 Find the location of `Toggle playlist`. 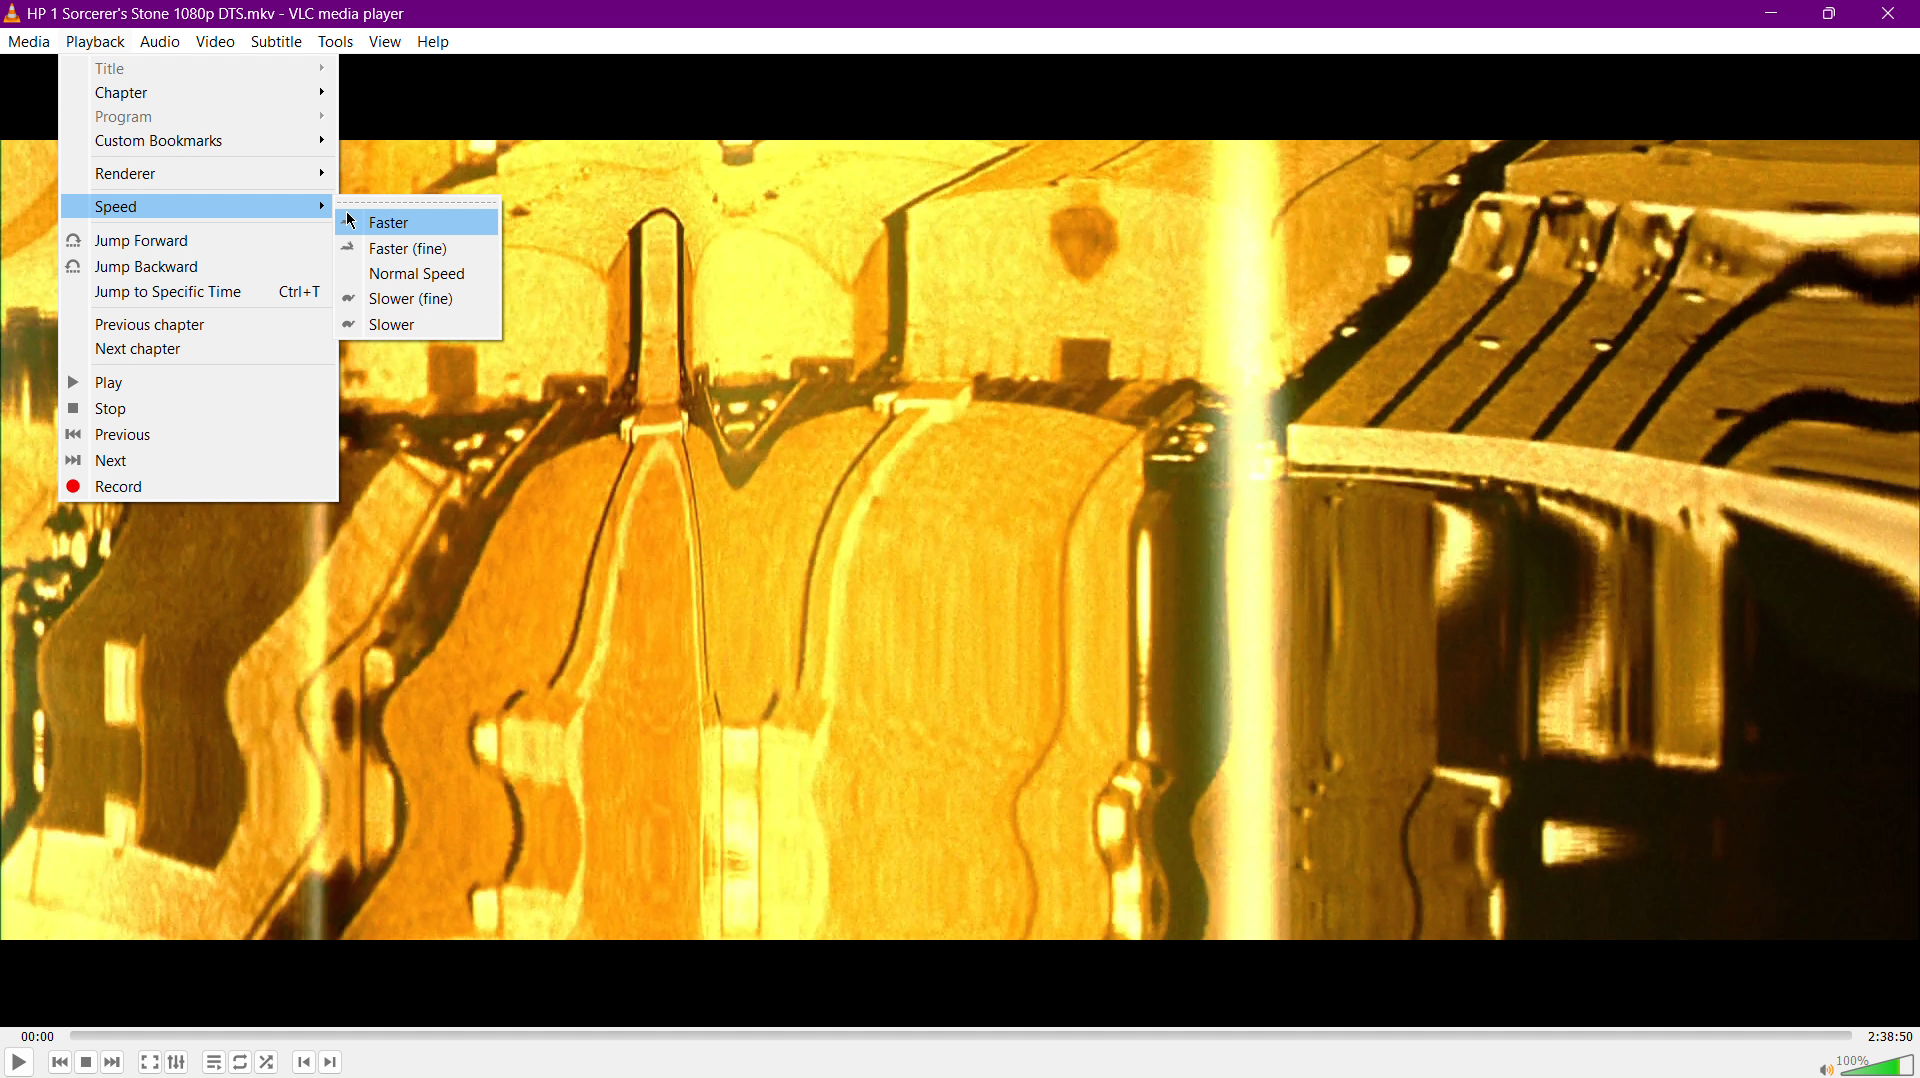

Toggle playlist is located at coordinates (211, 1061).